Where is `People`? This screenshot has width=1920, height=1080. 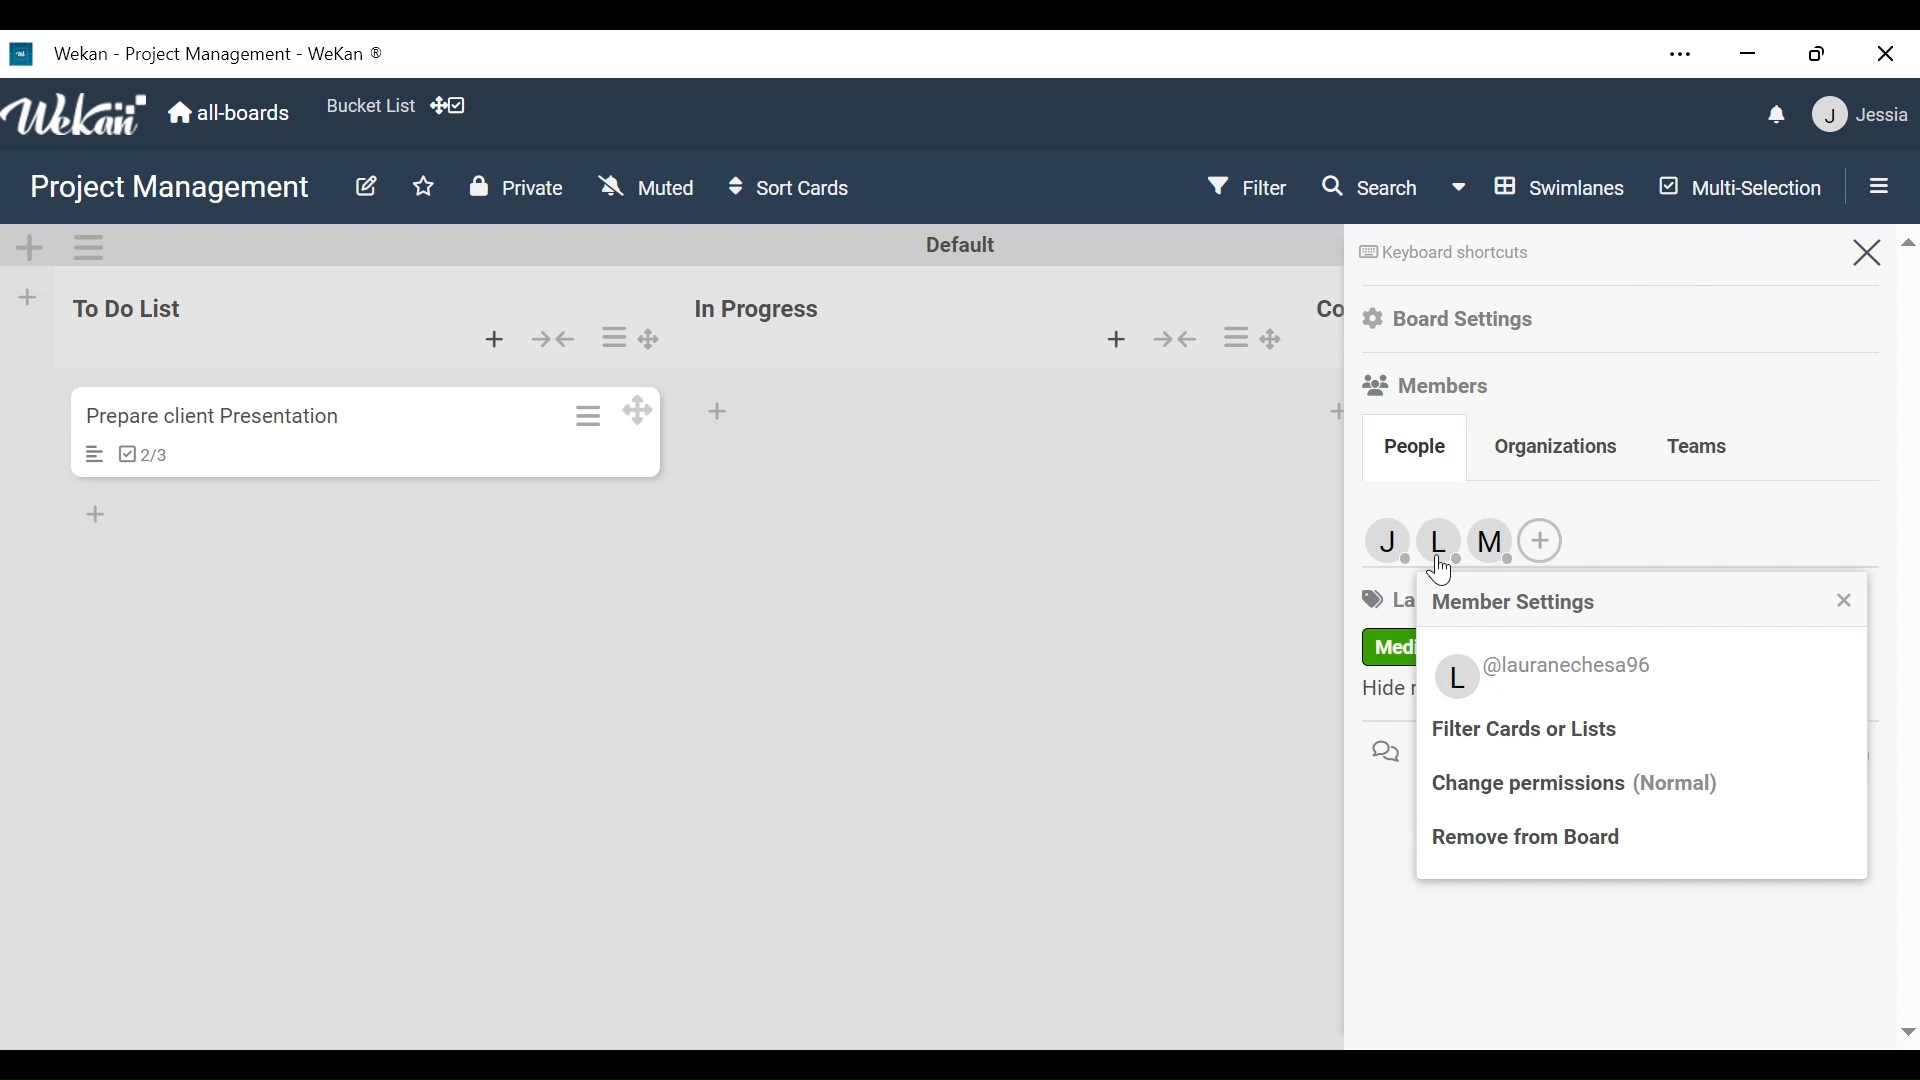 People is located at coordinates (1415, 445).